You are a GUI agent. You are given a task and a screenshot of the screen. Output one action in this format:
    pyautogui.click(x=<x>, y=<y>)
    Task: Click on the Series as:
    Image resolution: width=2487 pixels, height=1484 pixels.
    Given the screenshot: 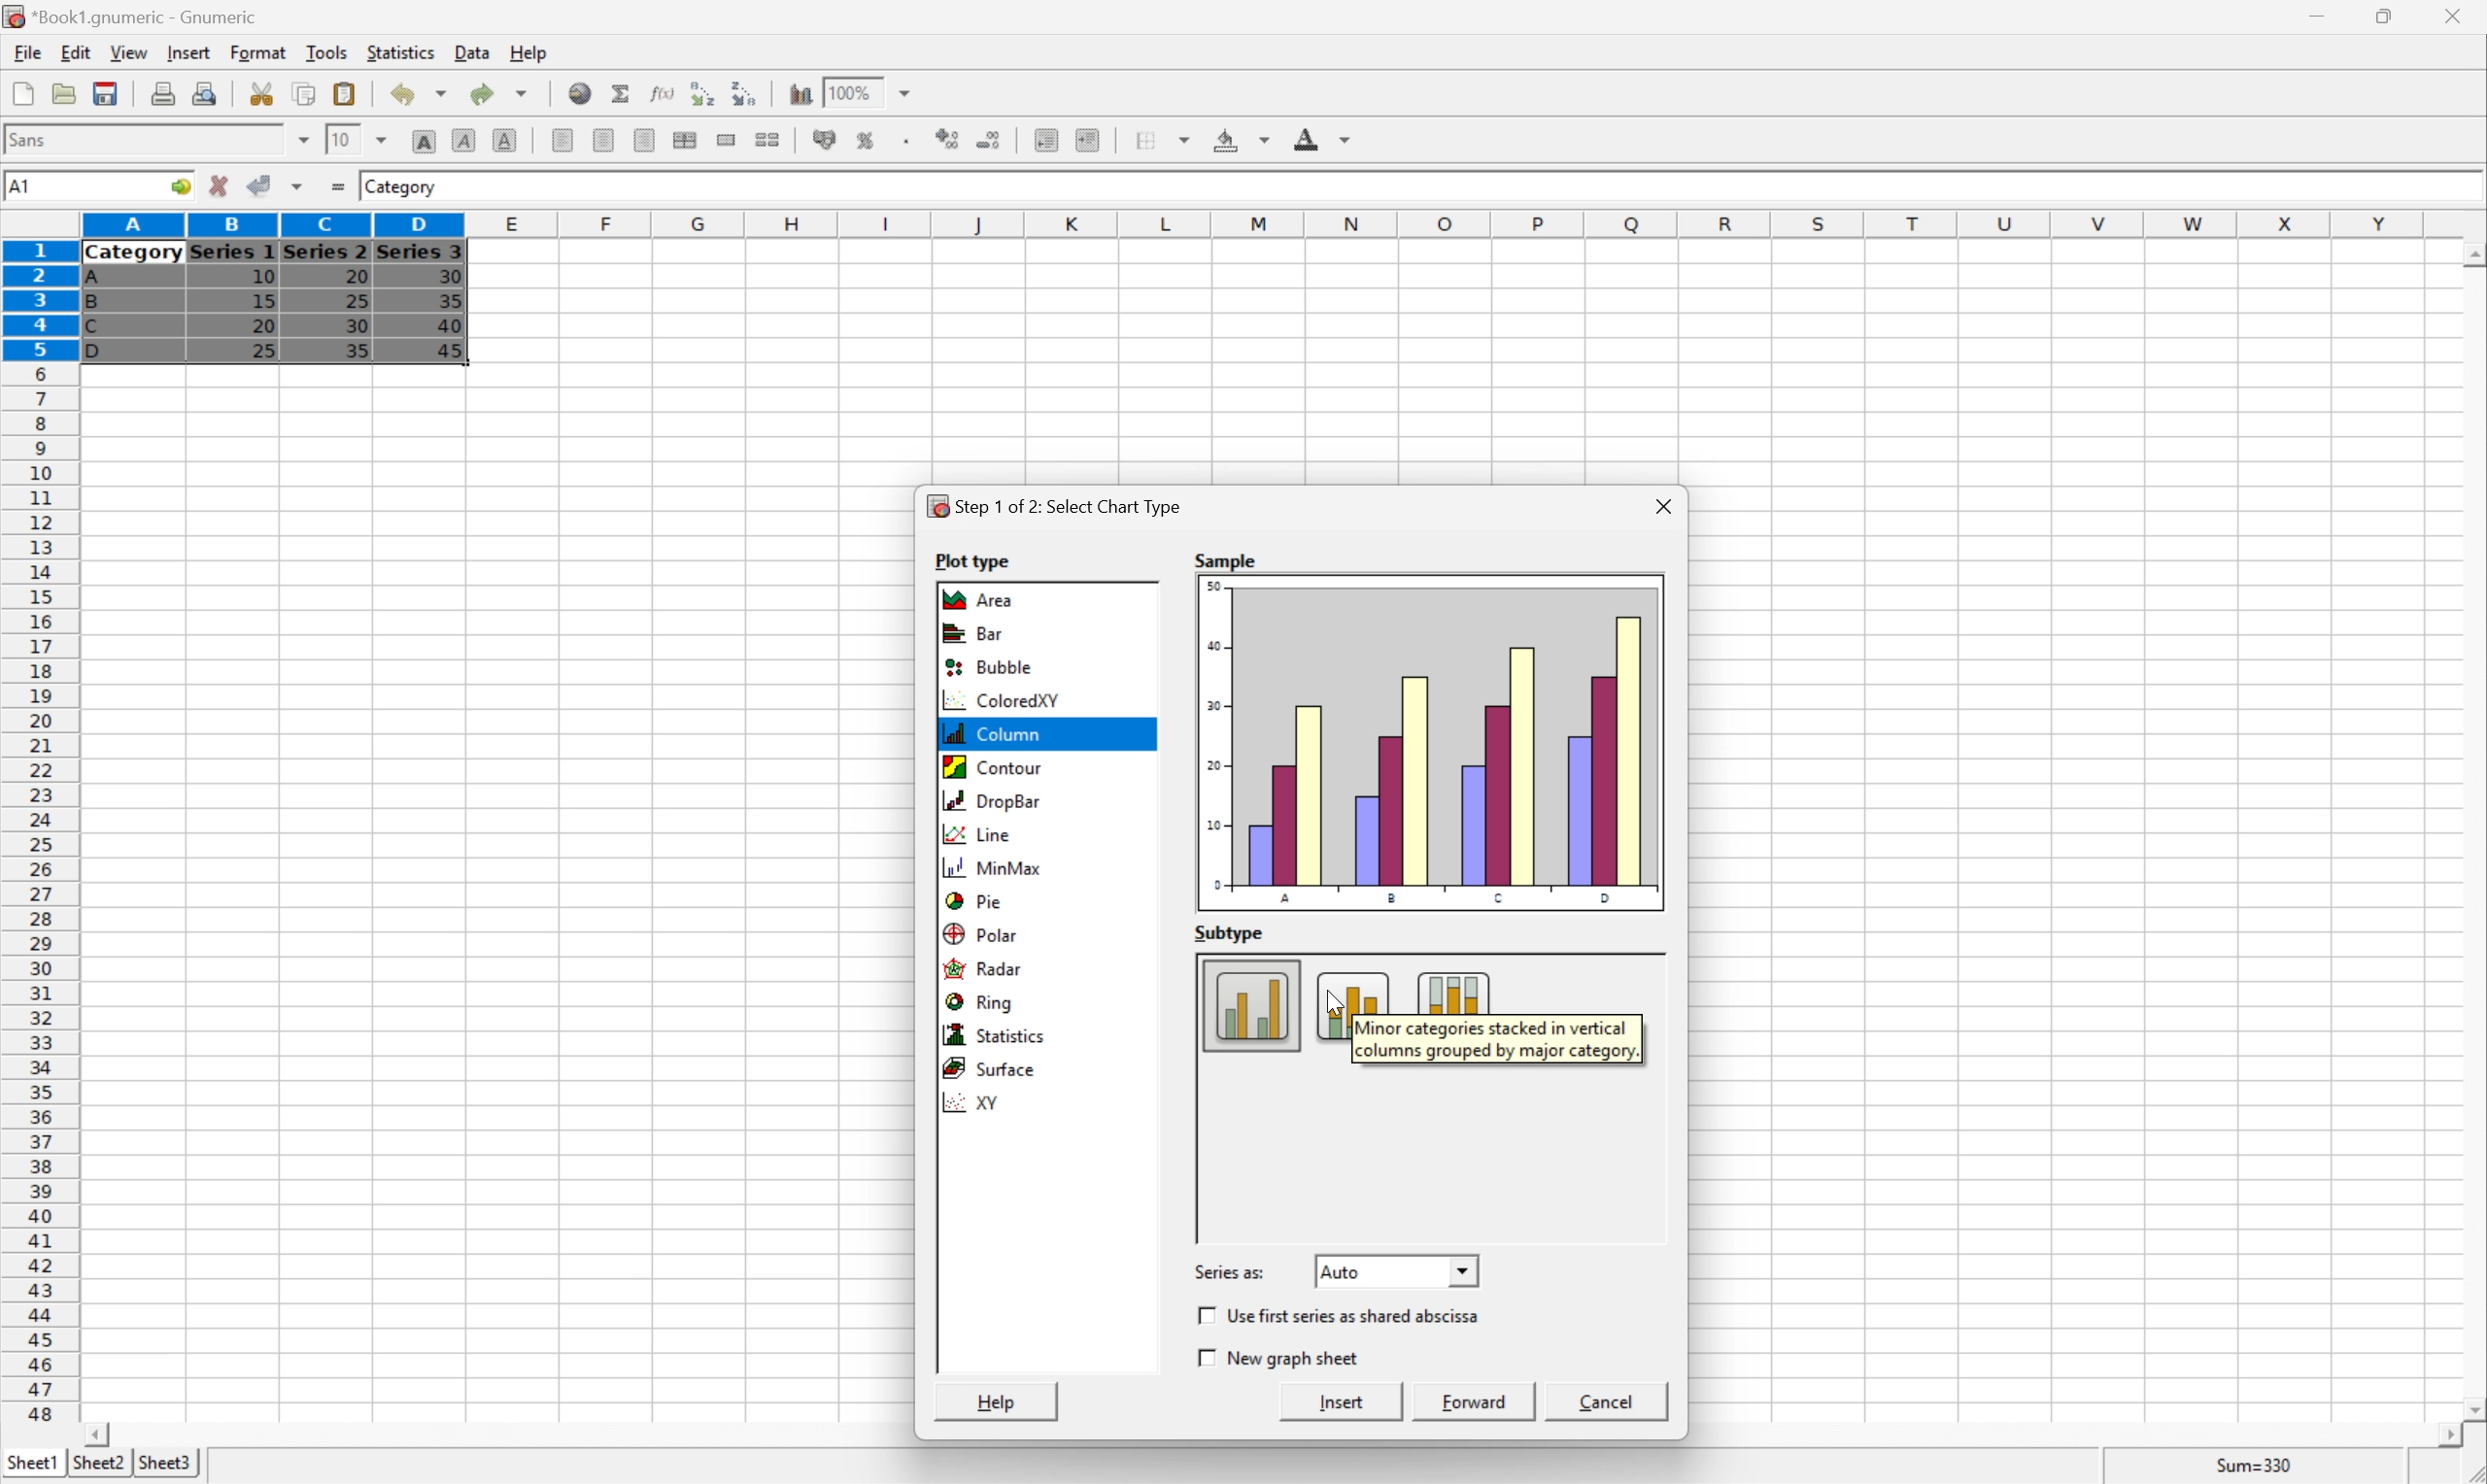 What is the action you would take?
    pyautogui.click(x=1230, y=1270)
    